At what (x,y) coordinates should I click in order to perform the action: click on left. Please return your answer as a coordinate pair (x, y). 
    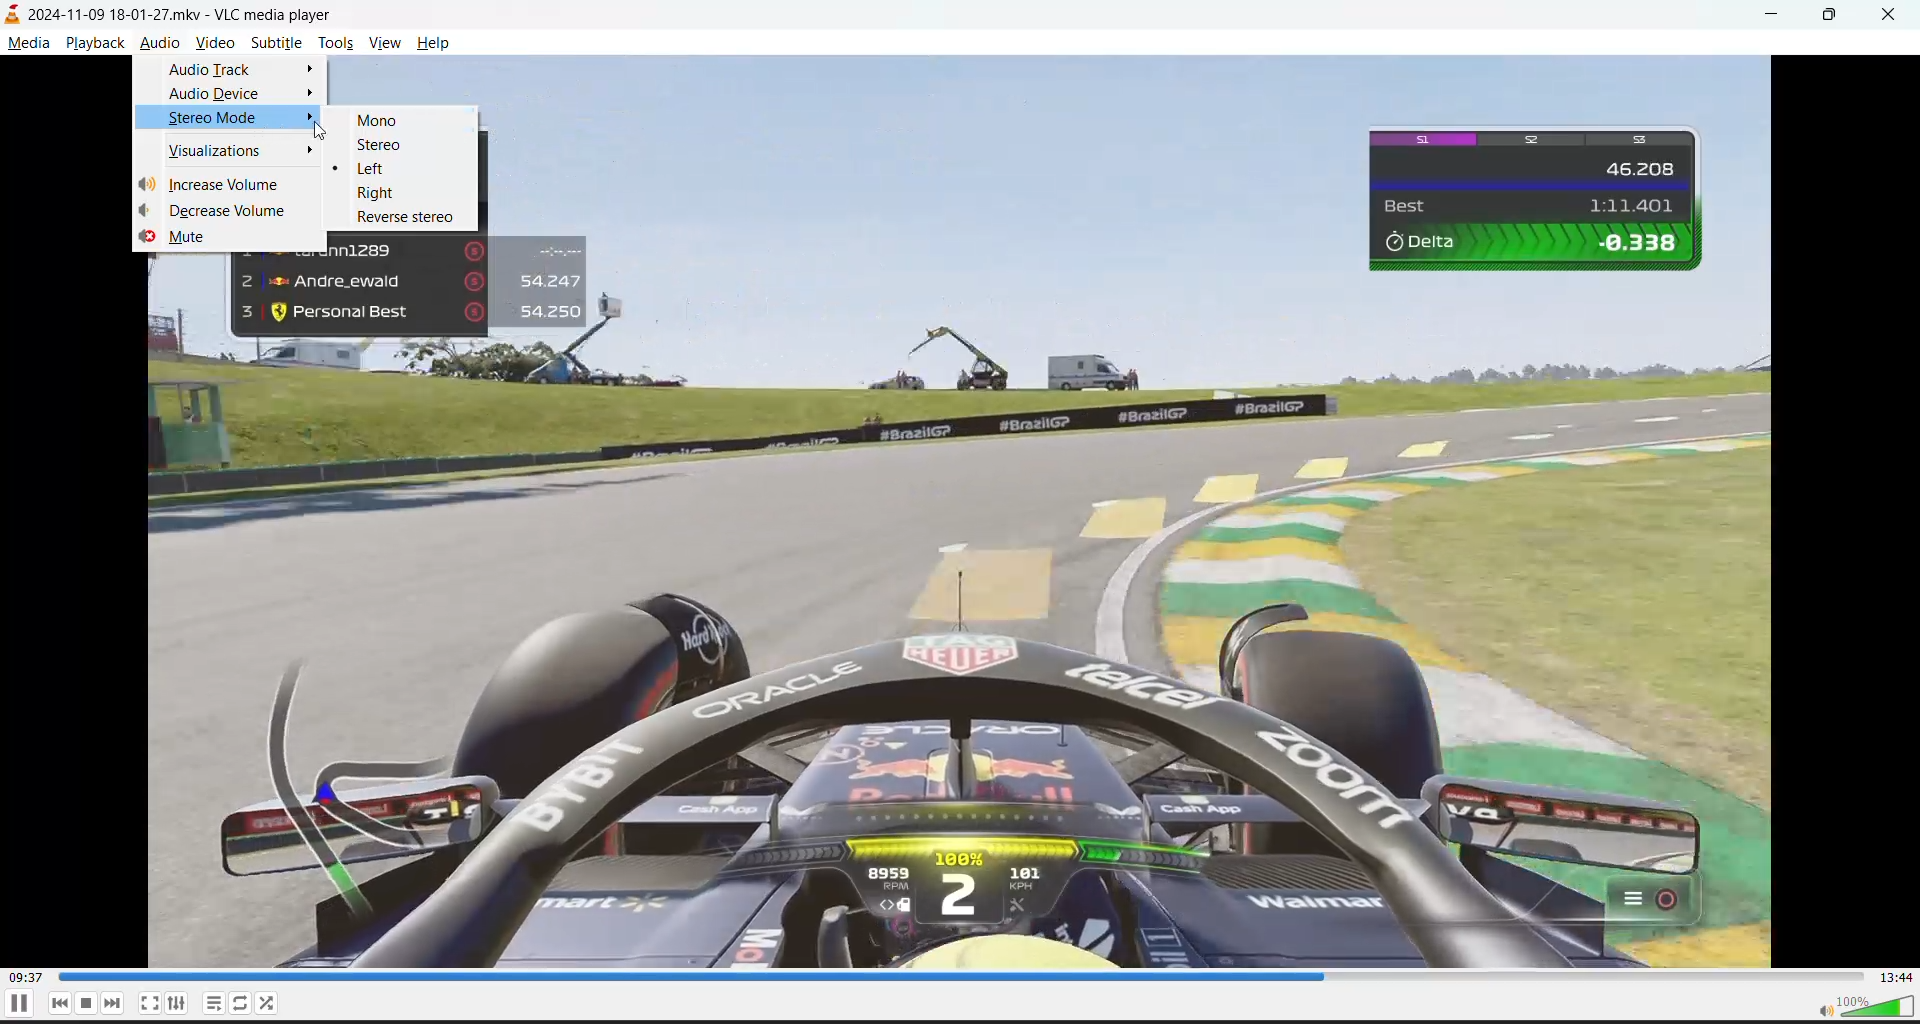
    Looking at the image, I should click on (390, 169).